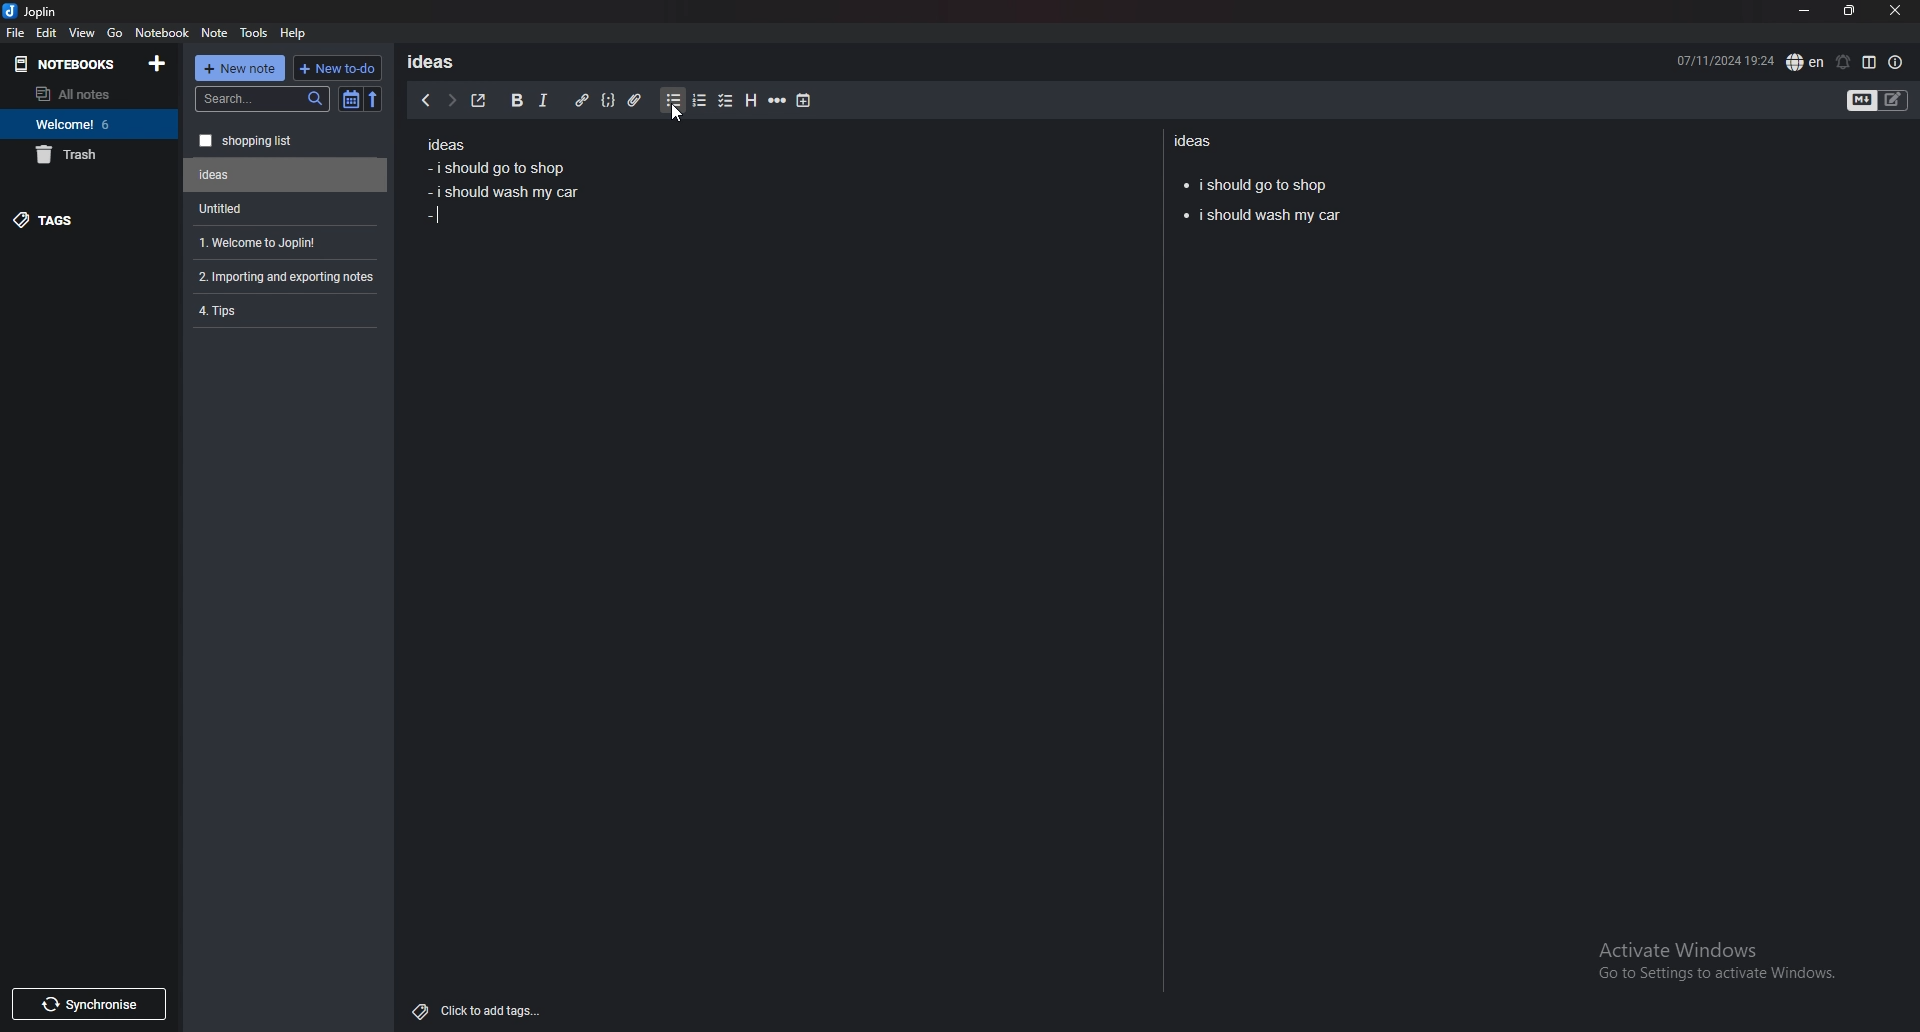 Image resolution: width=1920 pixels, height=1032 pixels. I want to click on 07/11/2024 19:24, so click(1725, 59).